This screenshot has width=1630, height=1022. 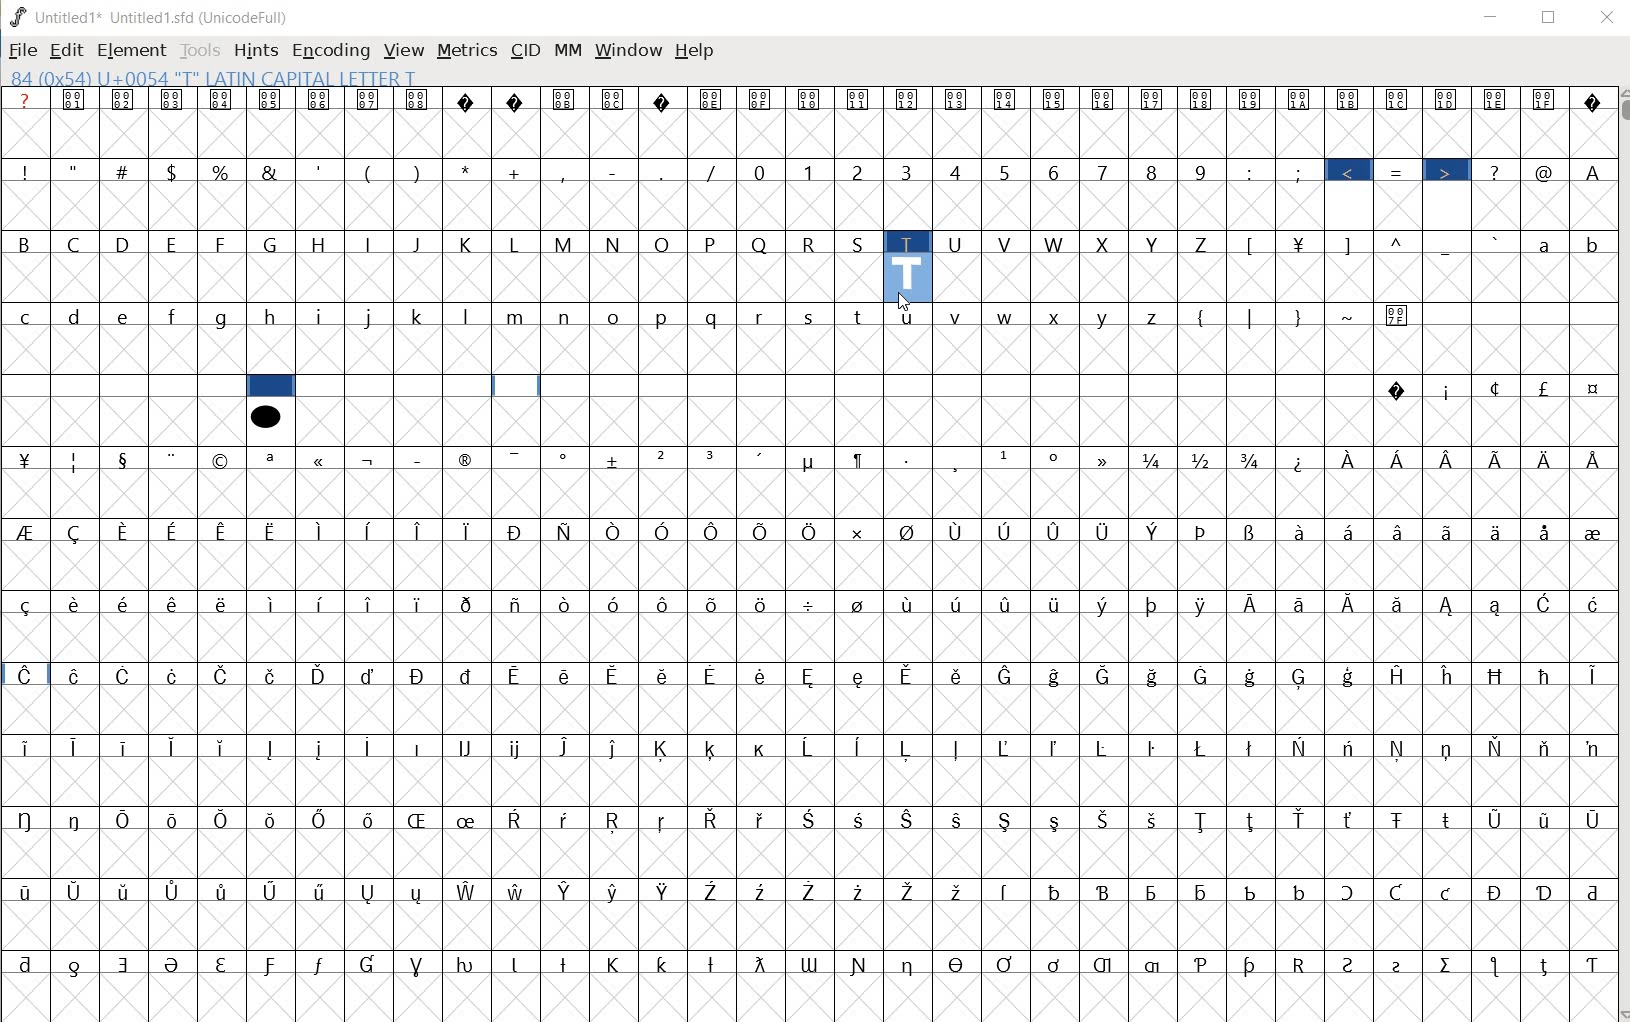 What do you see at coordinates (1154, 99) in the screenshot?
I see `Symbol` at bounding box center [1154, 99].